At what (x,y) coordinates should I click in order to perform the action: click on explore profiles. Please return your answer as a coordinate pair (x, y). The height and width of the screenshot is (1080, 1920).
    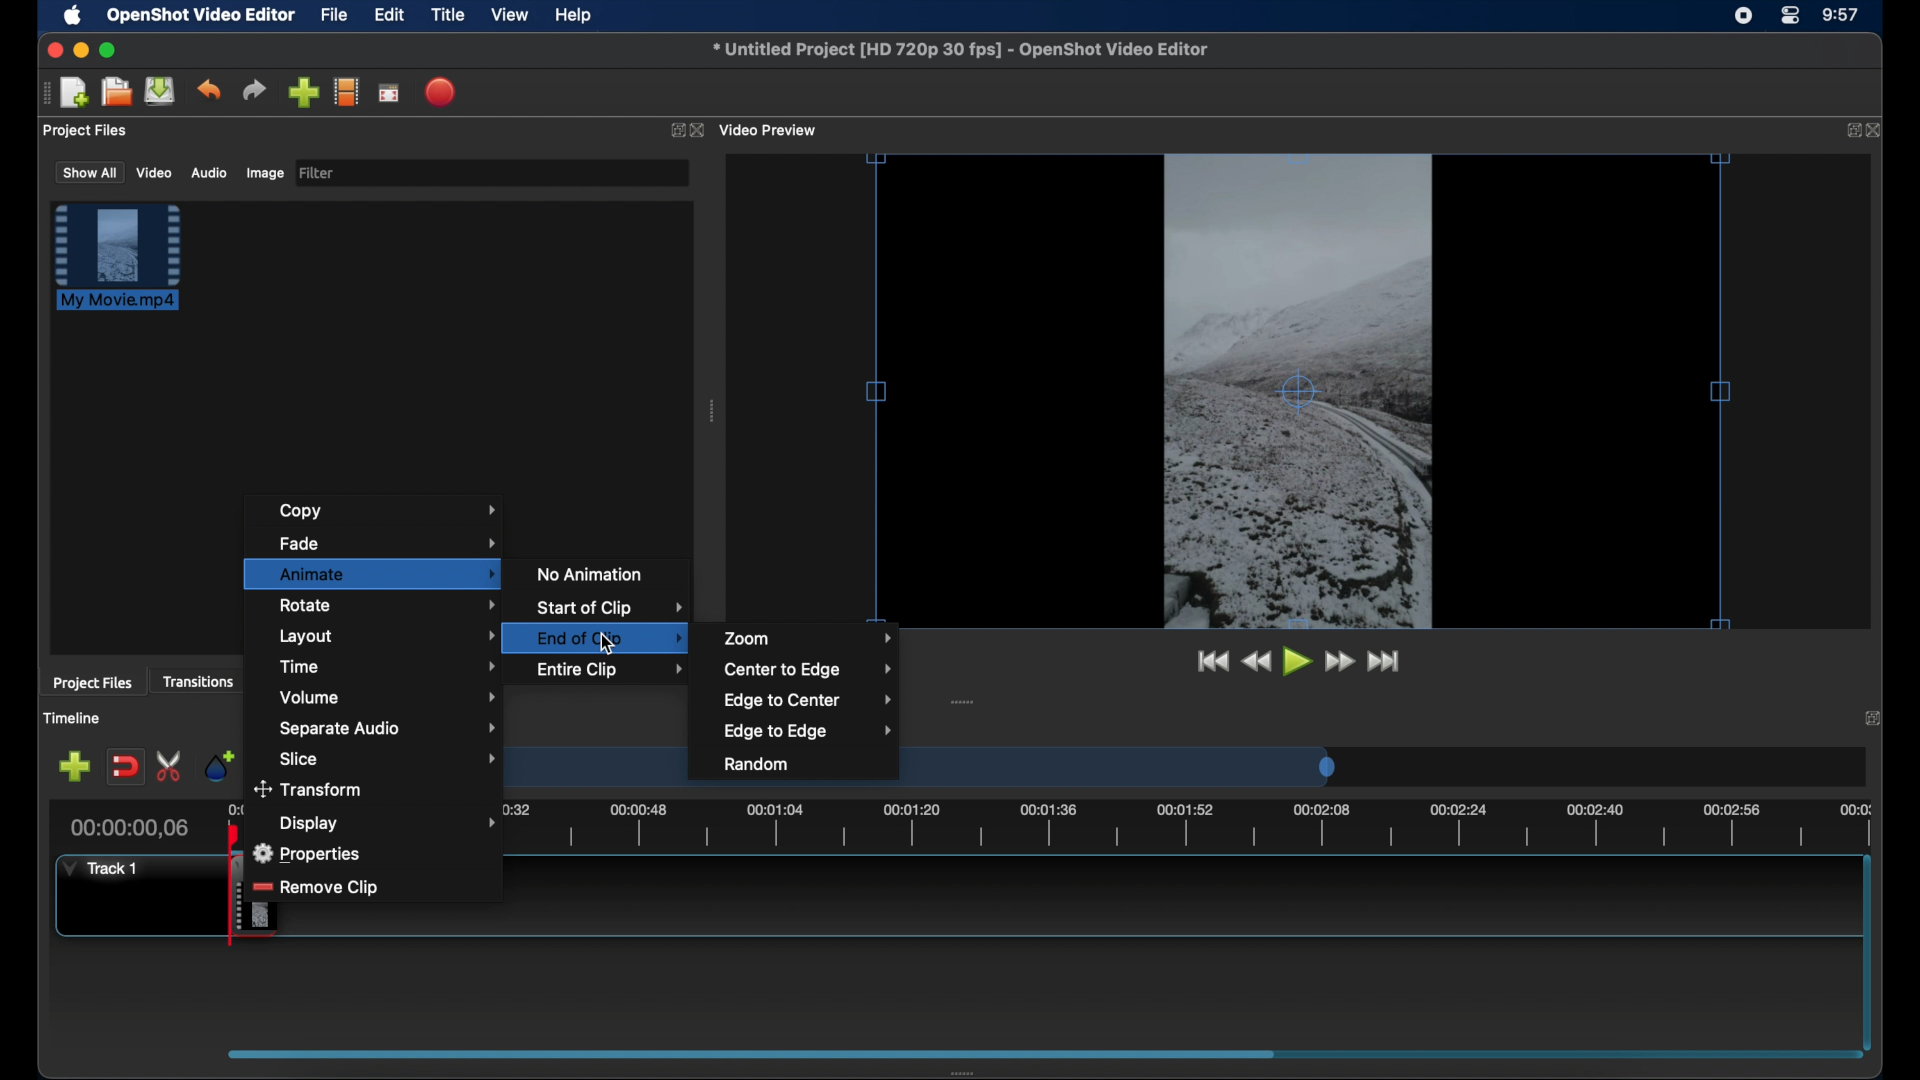
    Looking at the image, I should click on (346, 91).